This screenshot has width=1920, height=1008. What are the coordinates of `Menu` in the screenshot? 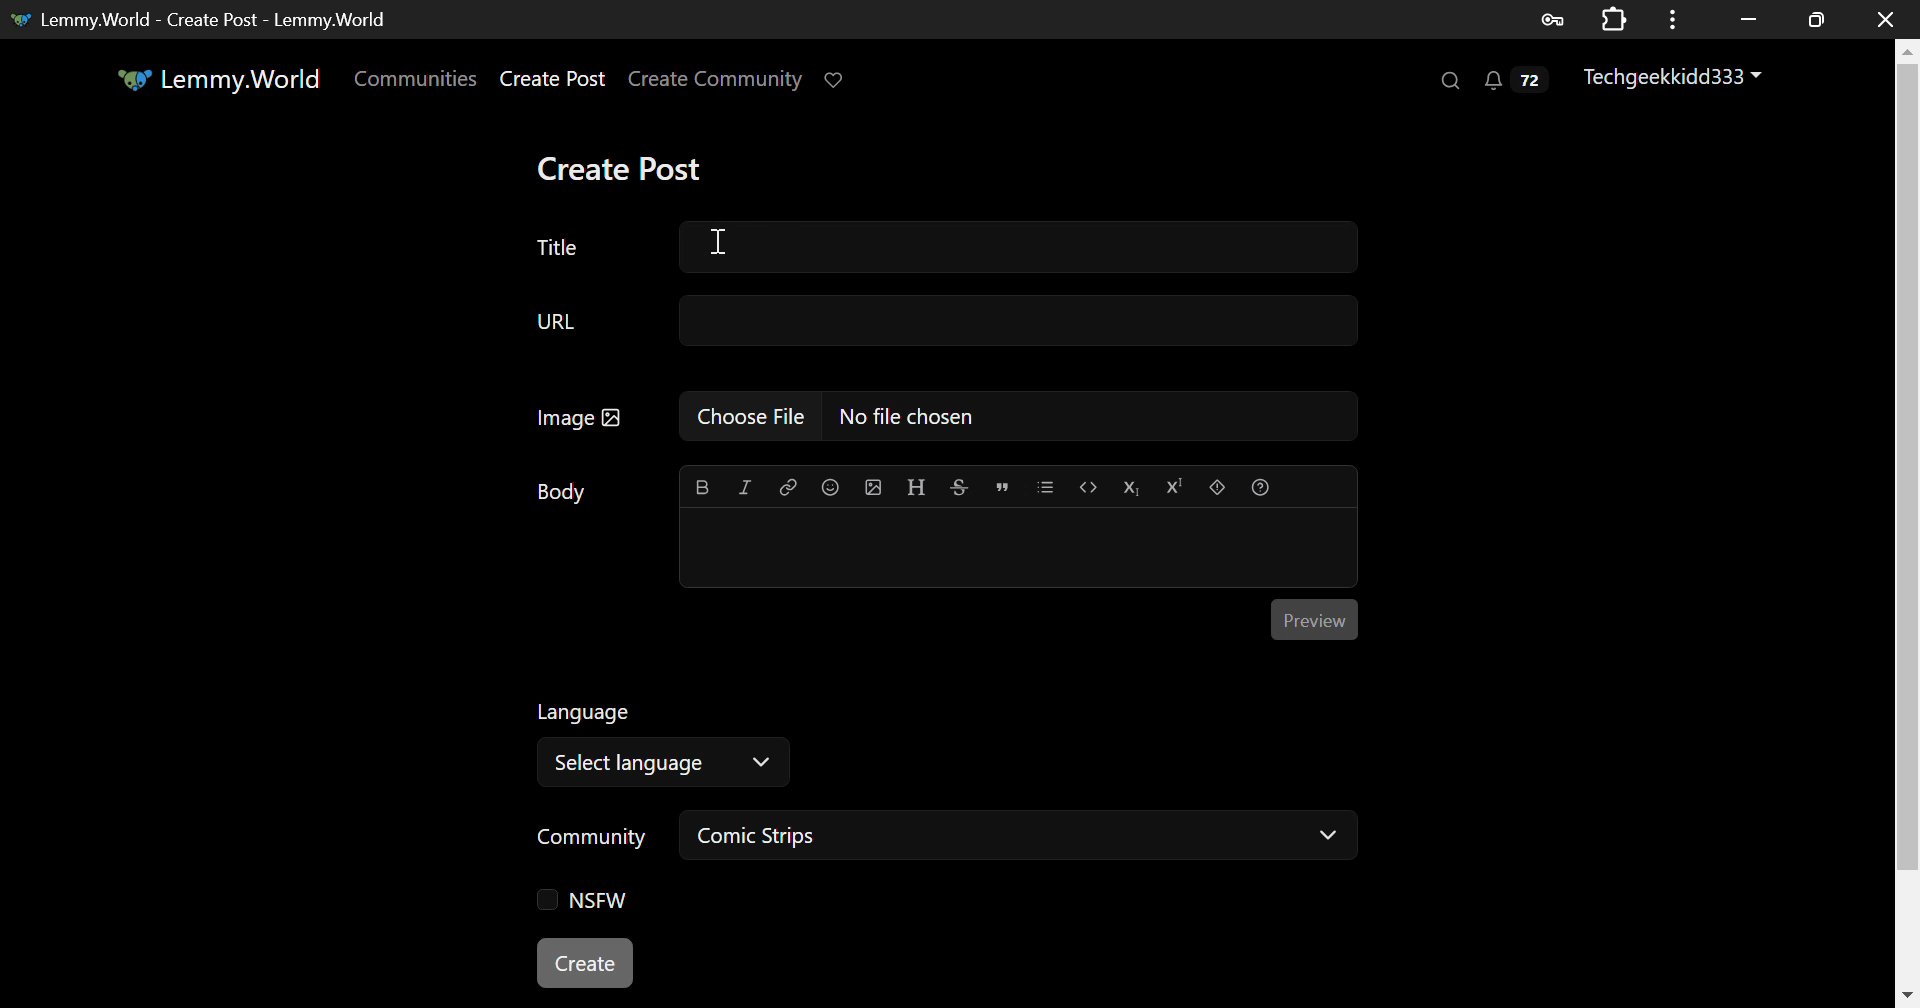 It's located at (1679, 18).